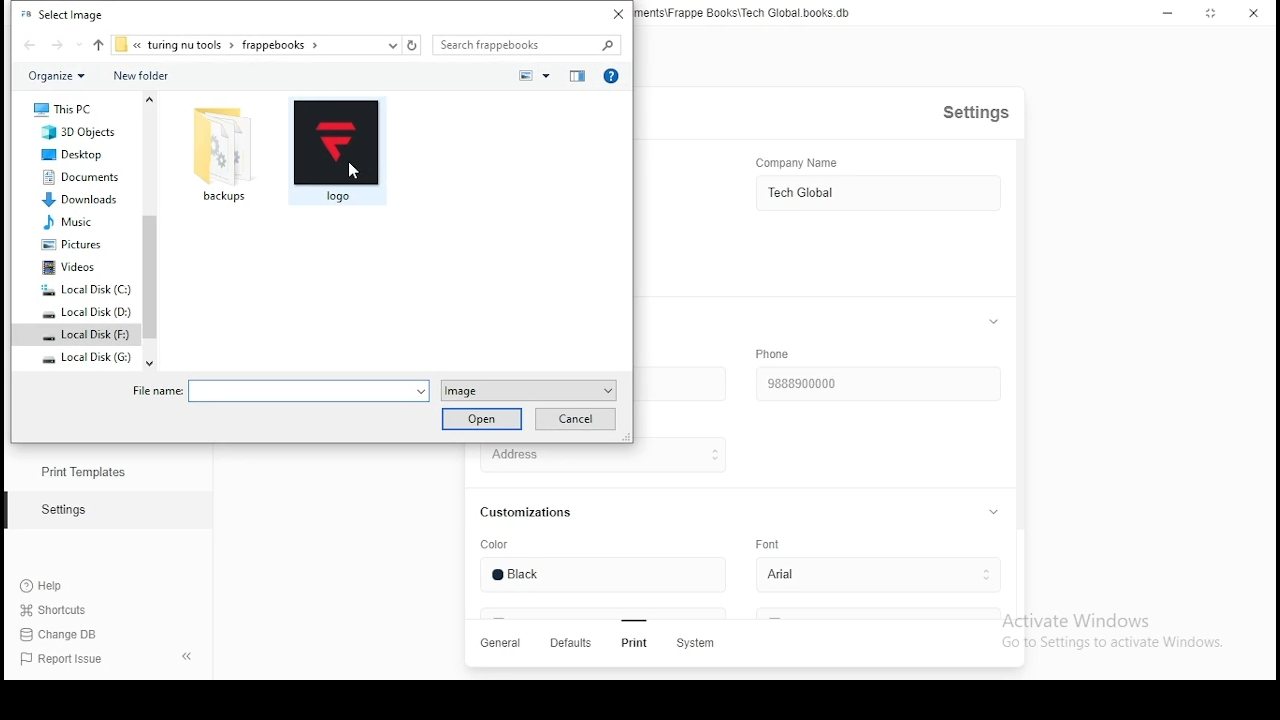 This screenshot has width=1280, height=720. Describe the element at coordinates (150, 228) in the screenshot. I see `scroll bar` at that location.